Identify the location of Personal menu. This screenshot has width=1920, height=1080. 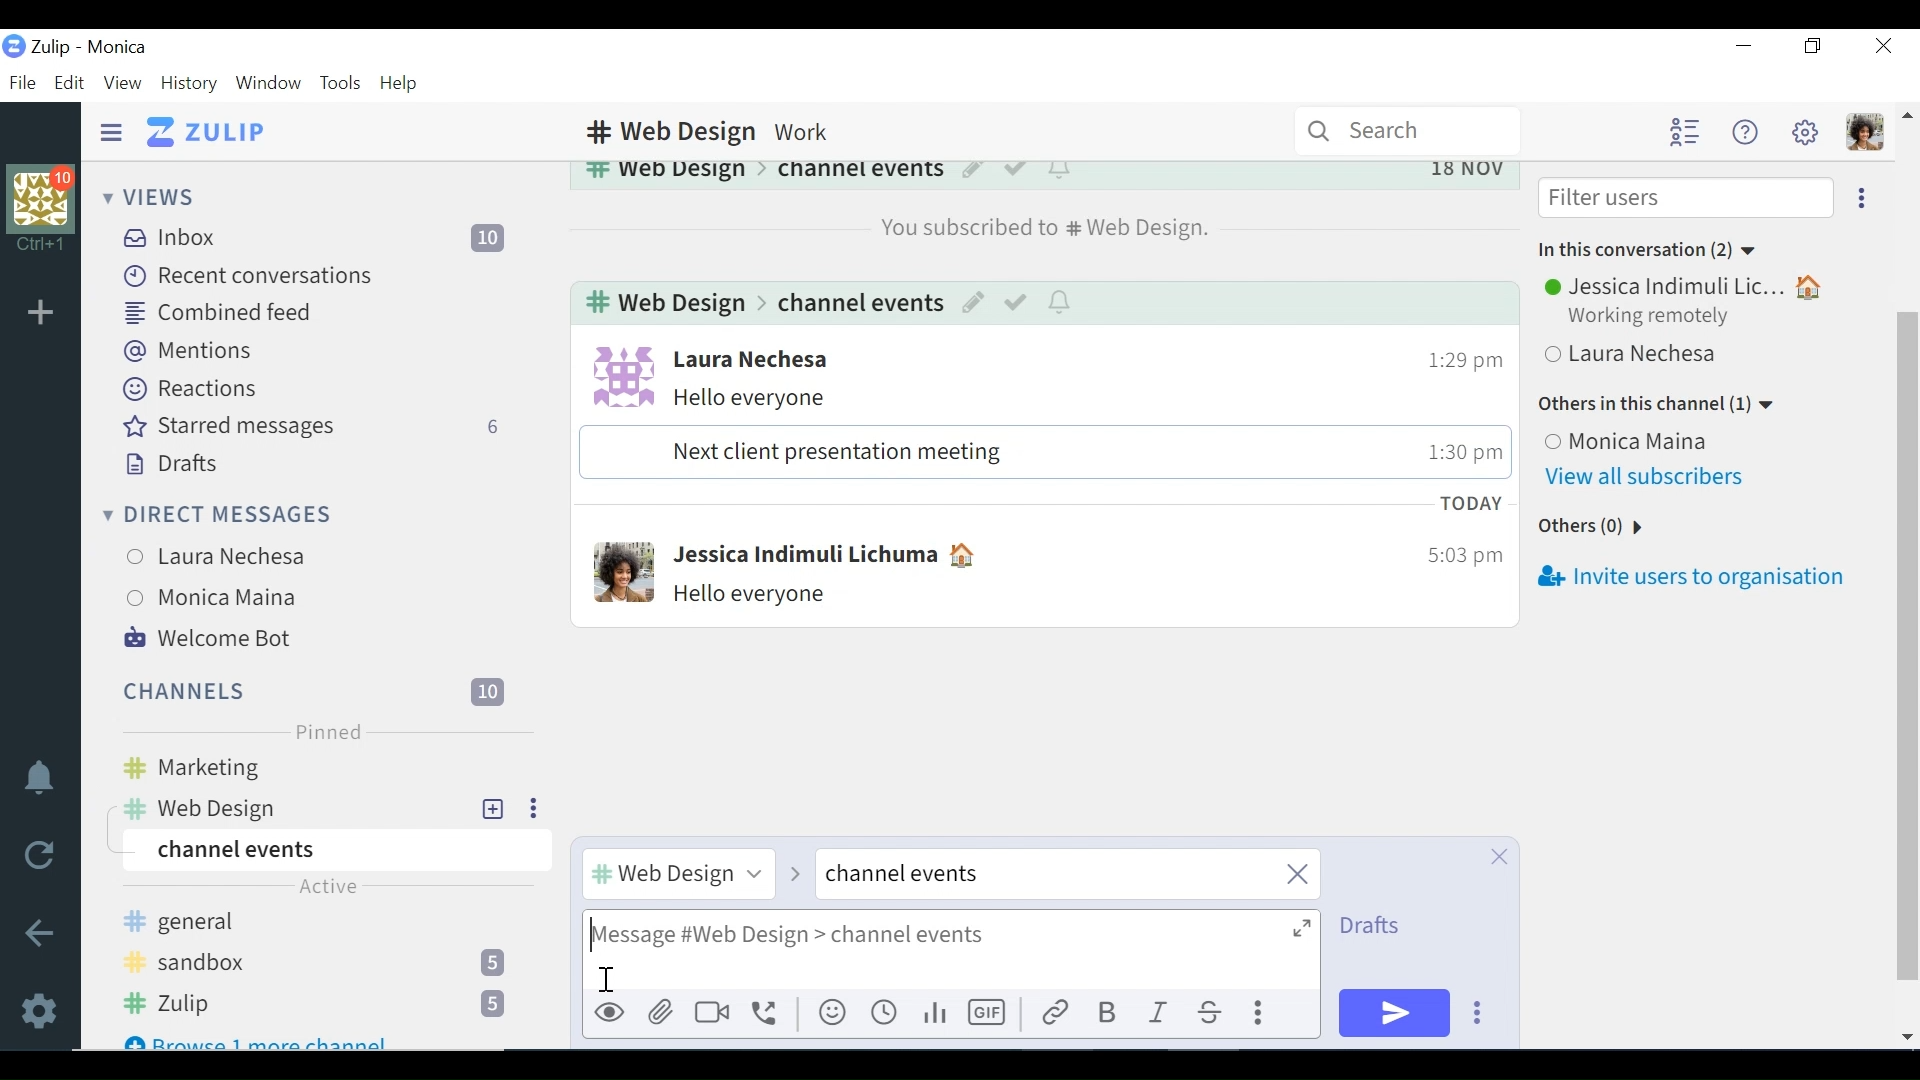
(1863, 133).